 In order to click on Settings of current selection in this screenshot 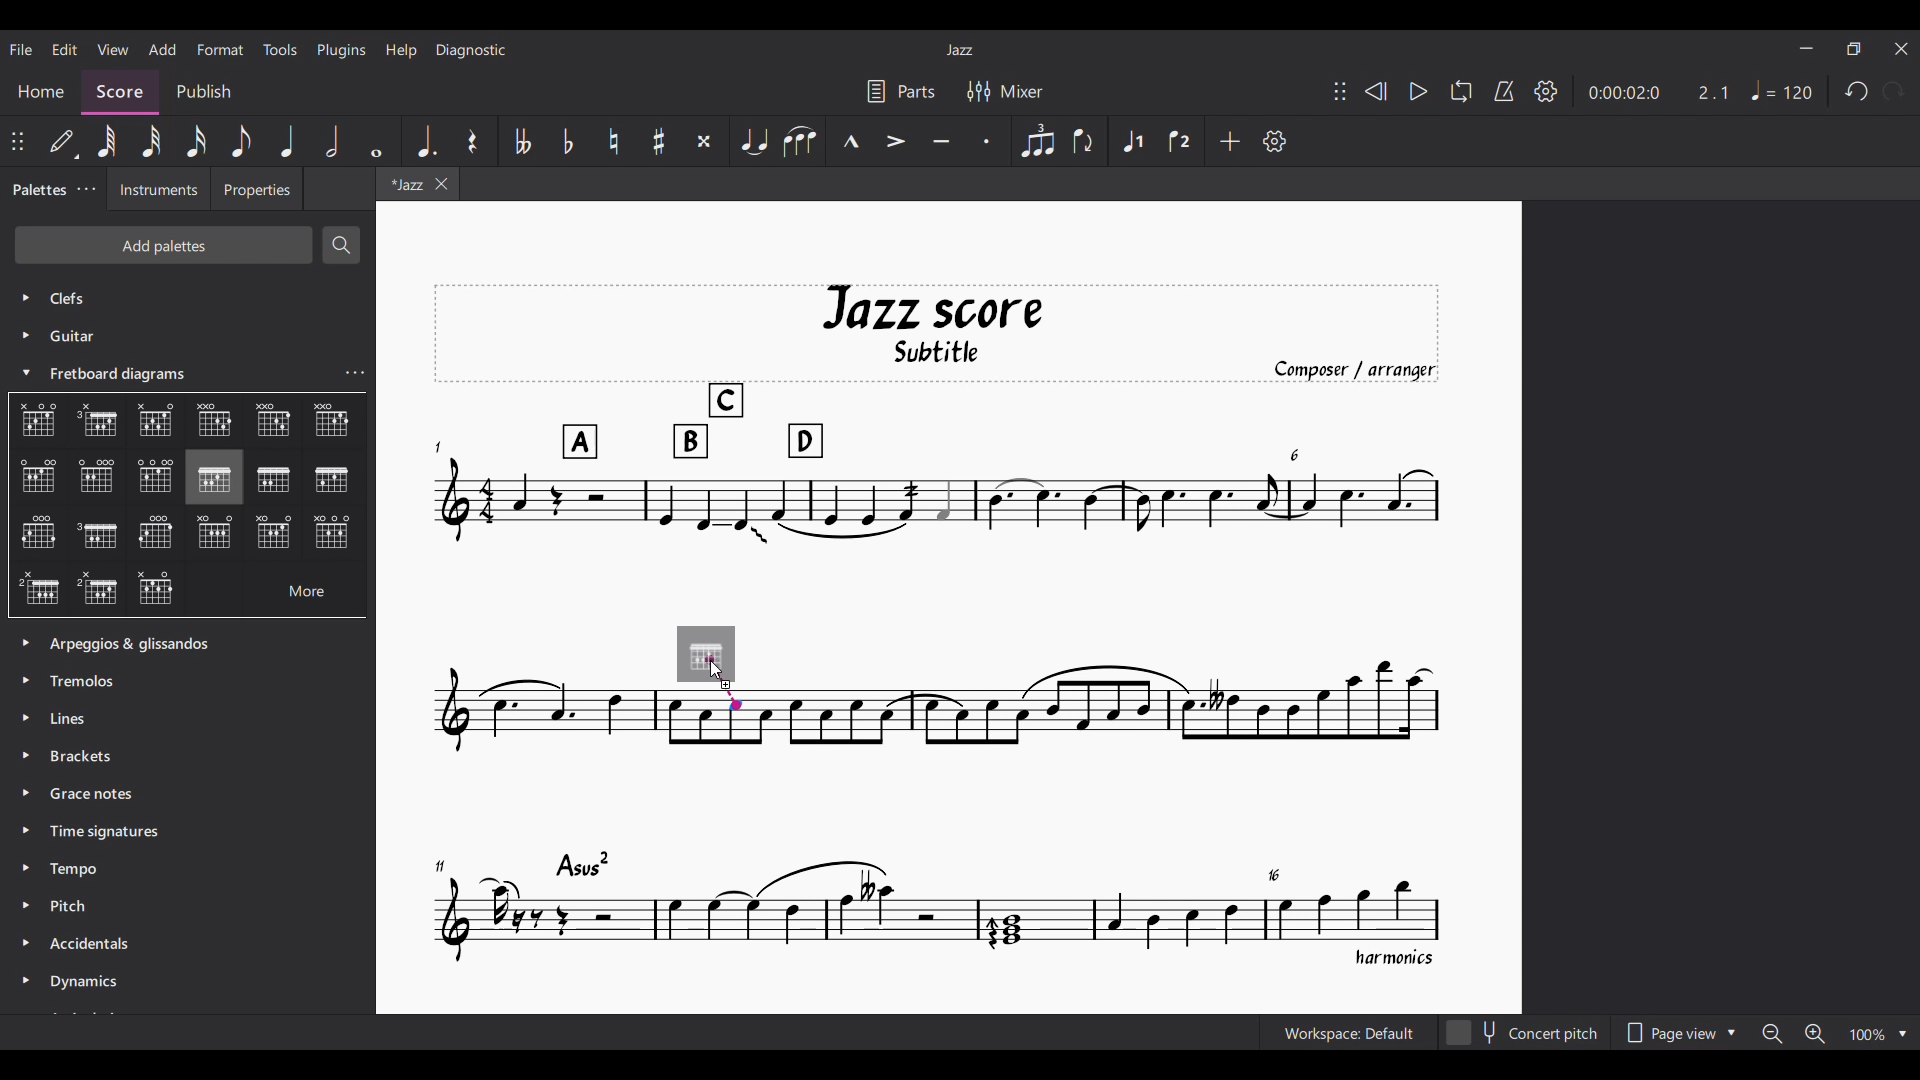, I will do `click(354, 372)`.